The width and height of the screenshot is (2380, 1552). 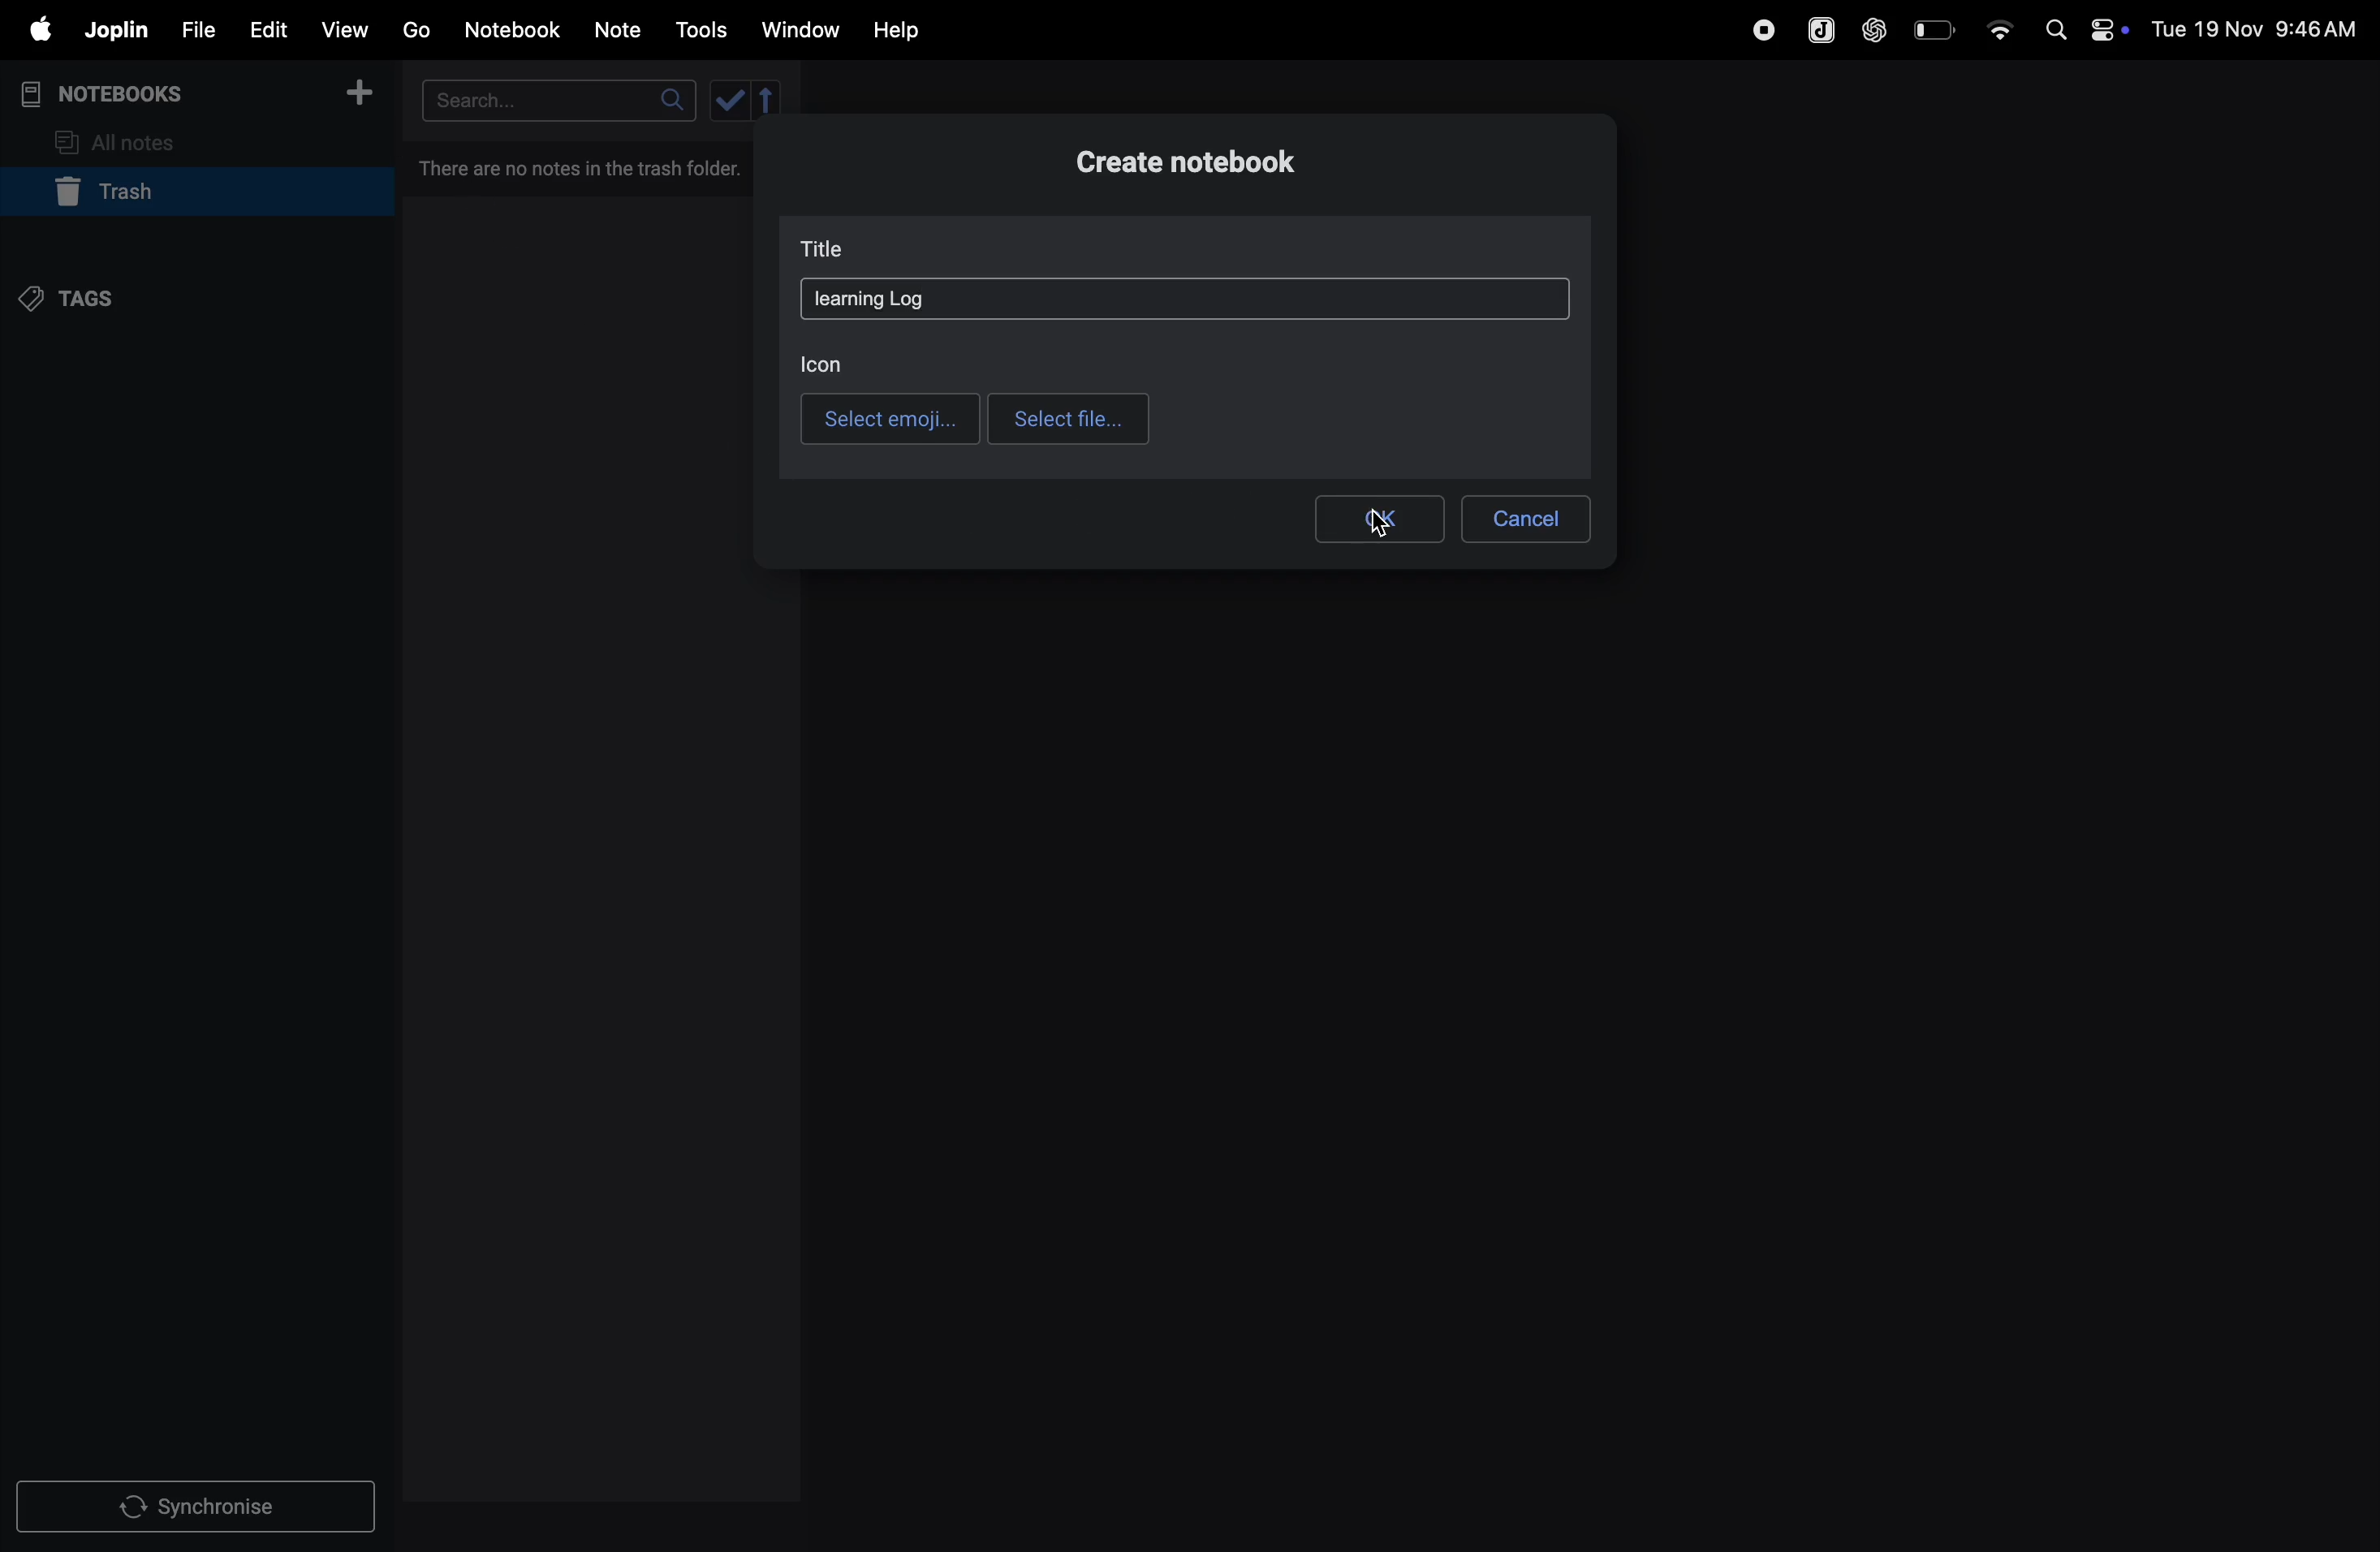 I want to click on help, so click(x=897, y=29).